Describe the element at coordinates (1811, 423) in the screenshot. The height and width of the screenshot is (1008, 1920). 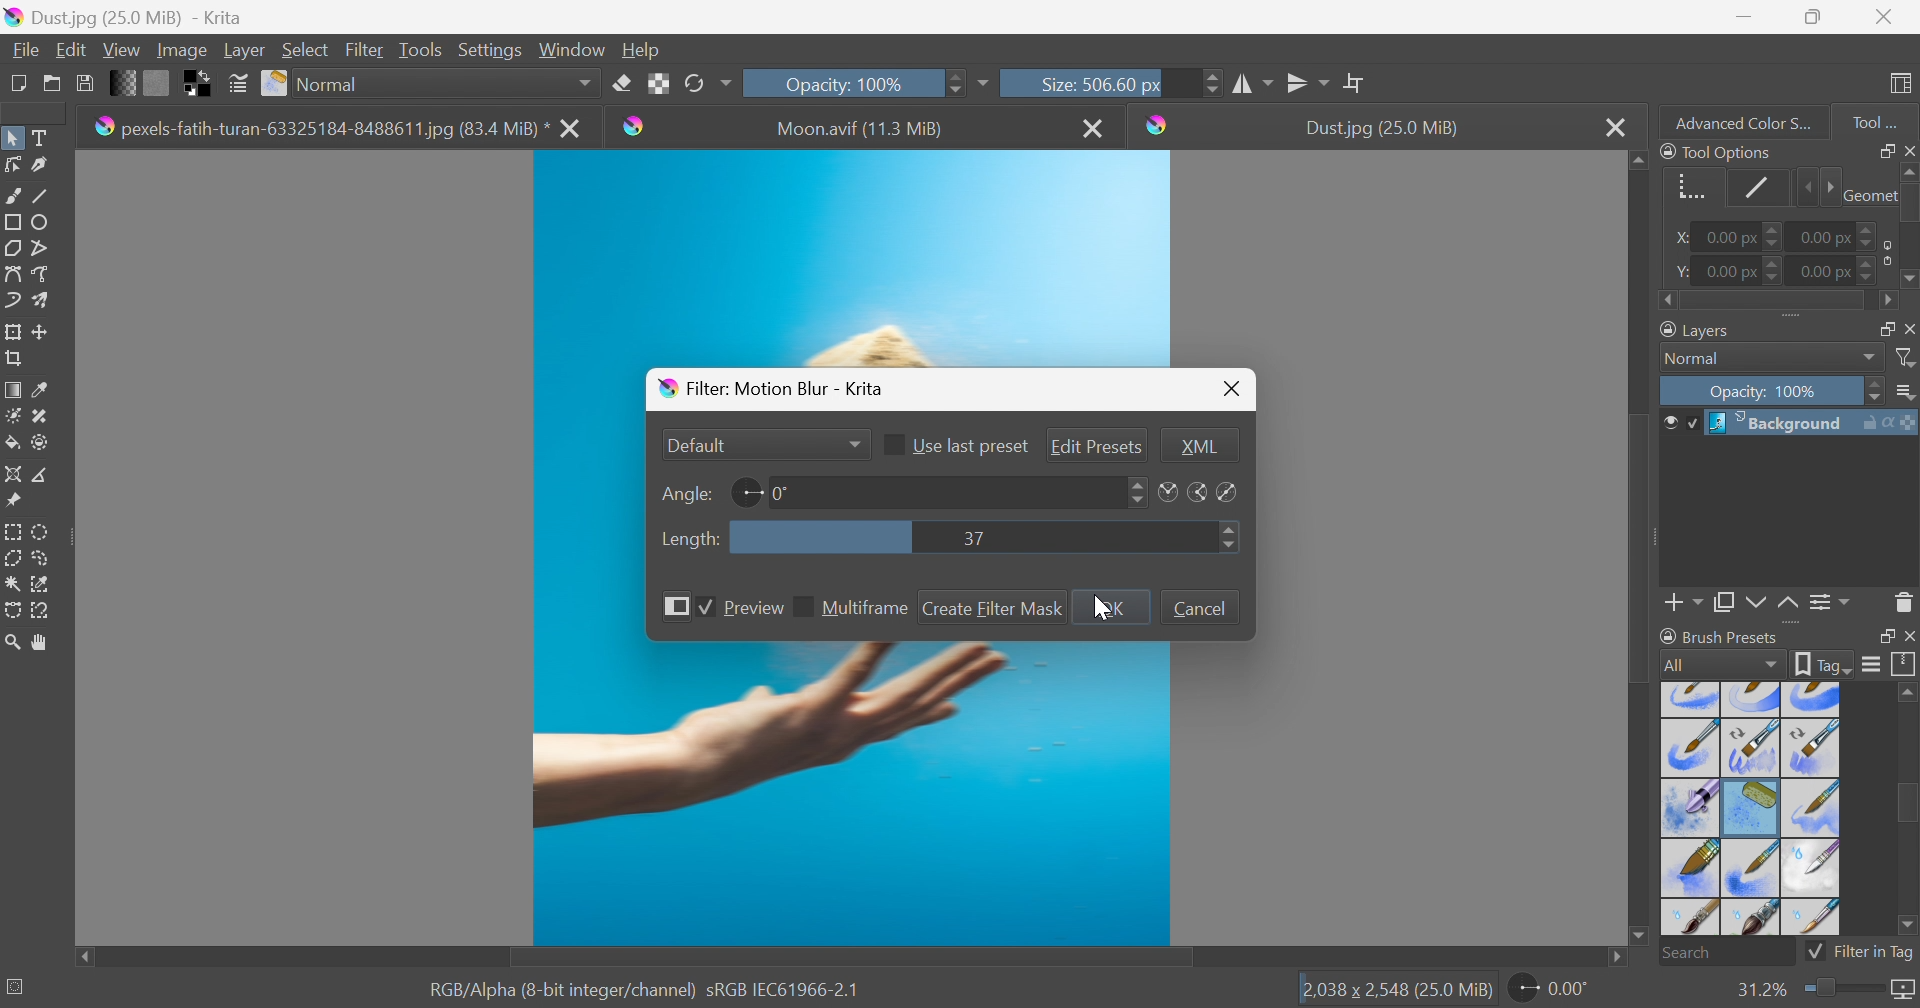
I see `Background Layer` at that location.